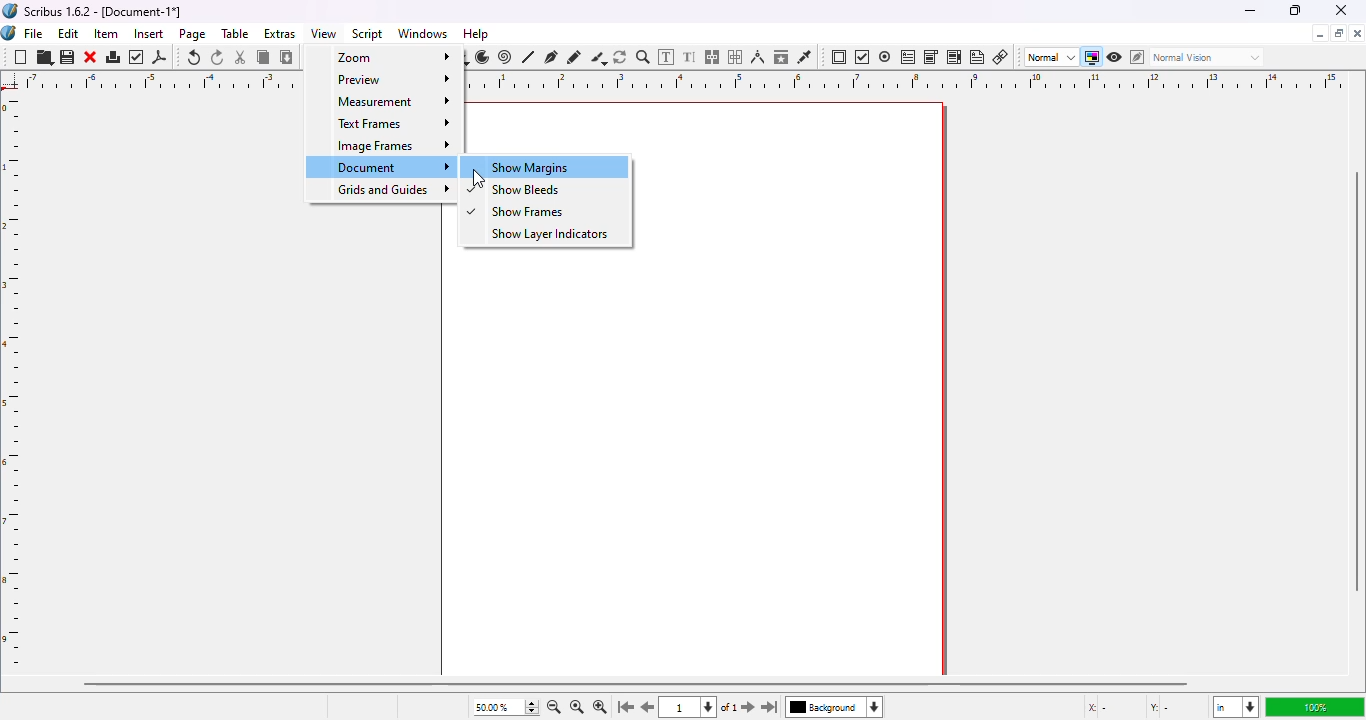 The height and width of the screenshot is (720, 1366). I want to click on ruler, so click(15, 382).